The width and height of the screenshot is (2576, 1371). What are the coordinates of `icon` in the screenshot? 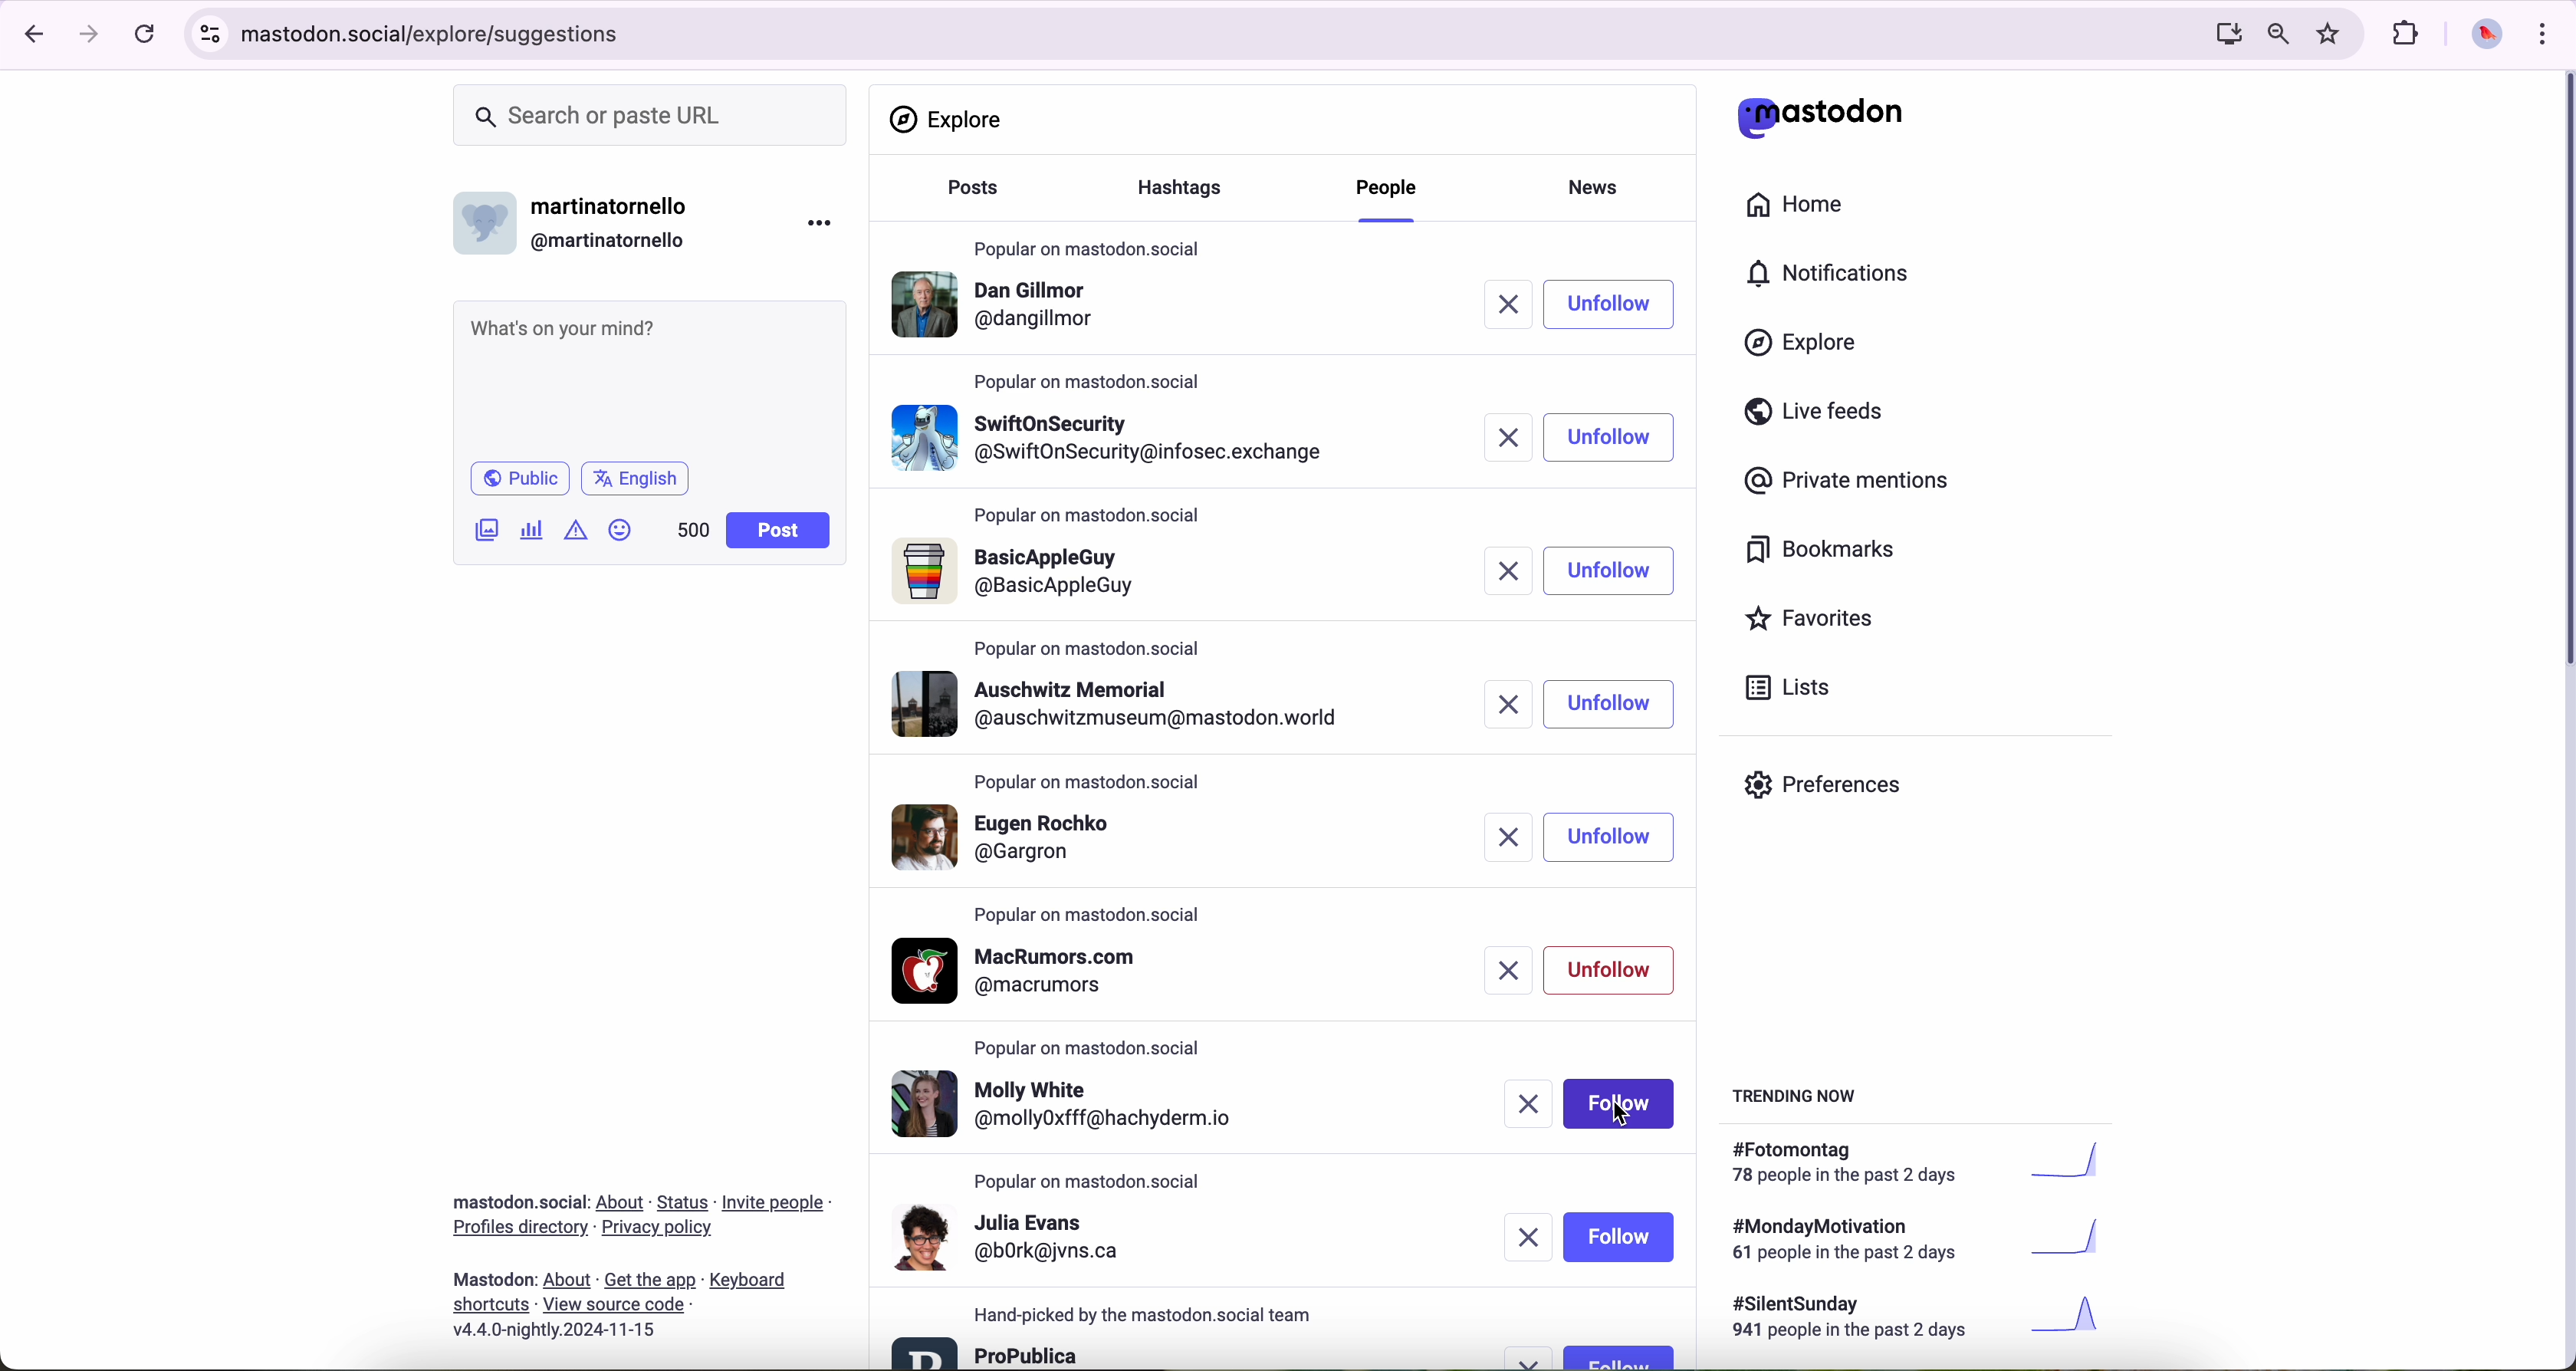 It's located at (578, 529).